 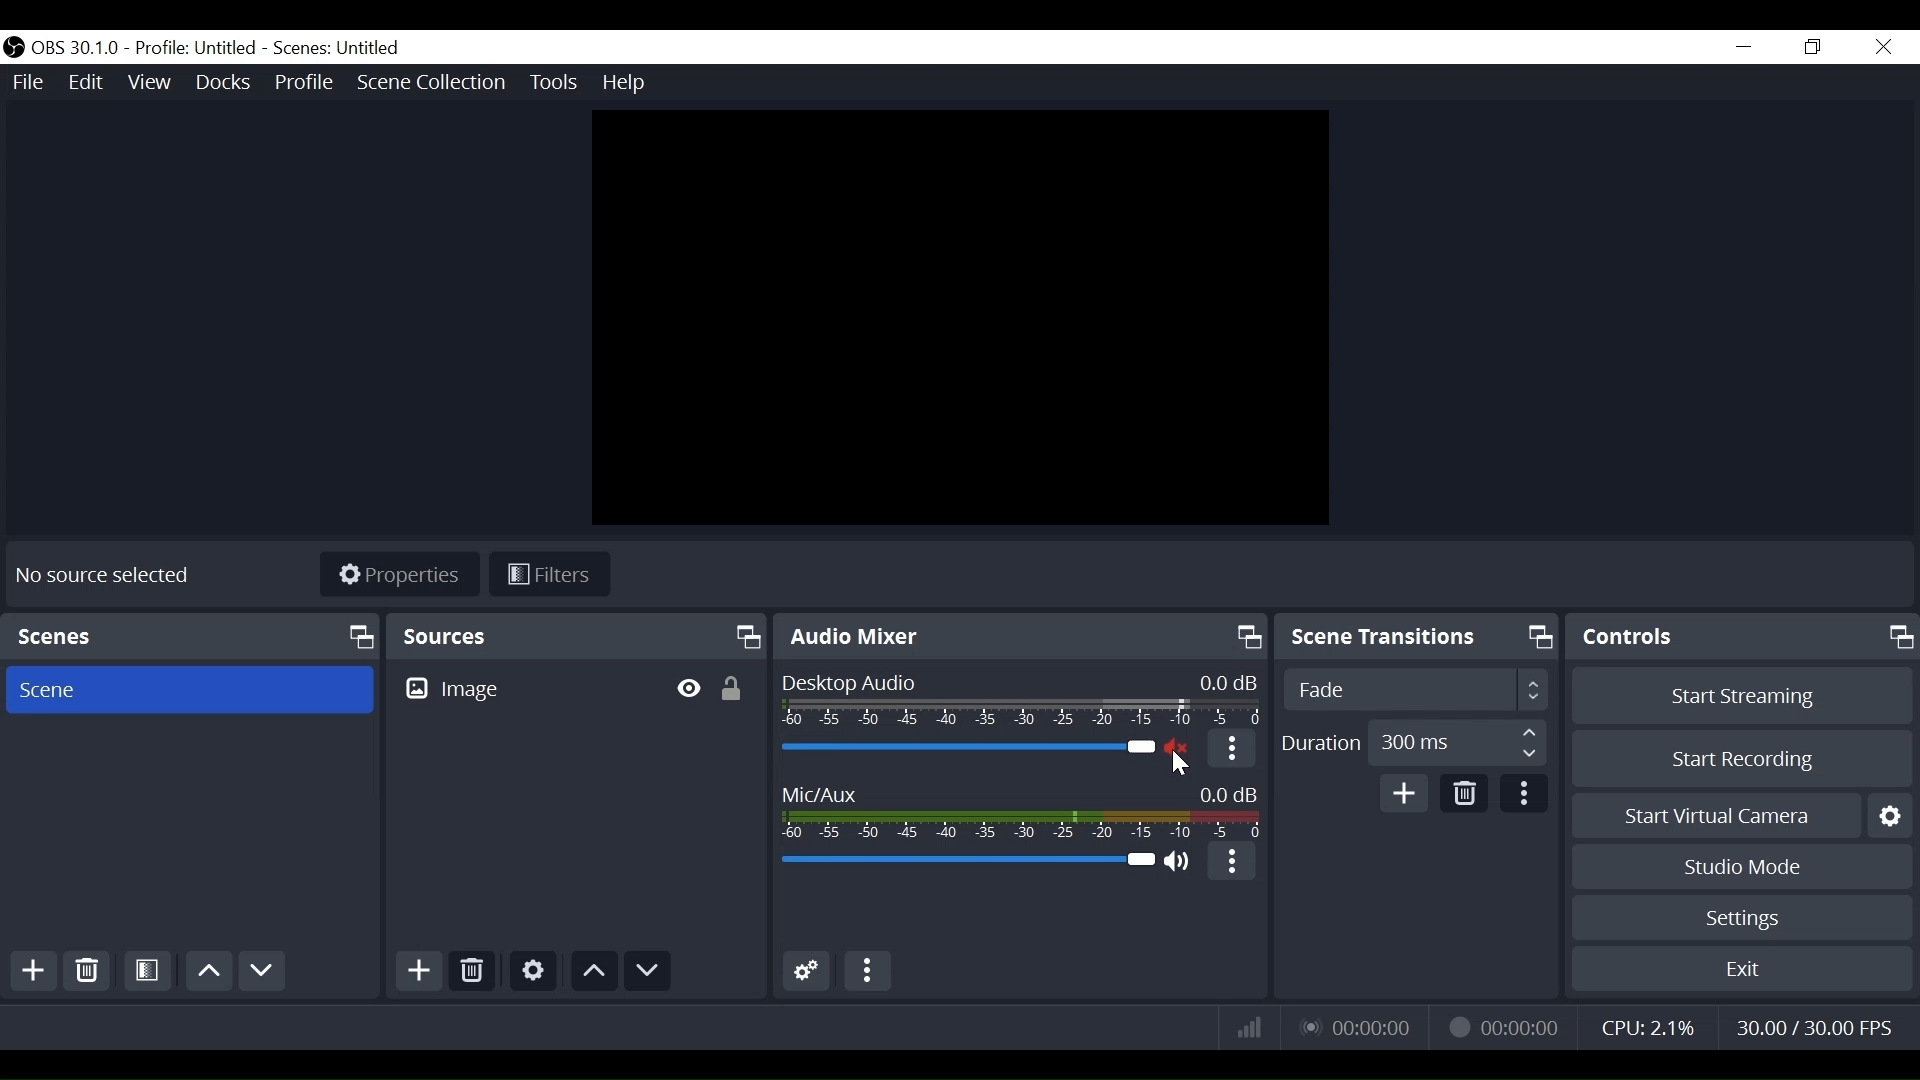 I want to click on Studio Mode, so click(x=1741, y=867).